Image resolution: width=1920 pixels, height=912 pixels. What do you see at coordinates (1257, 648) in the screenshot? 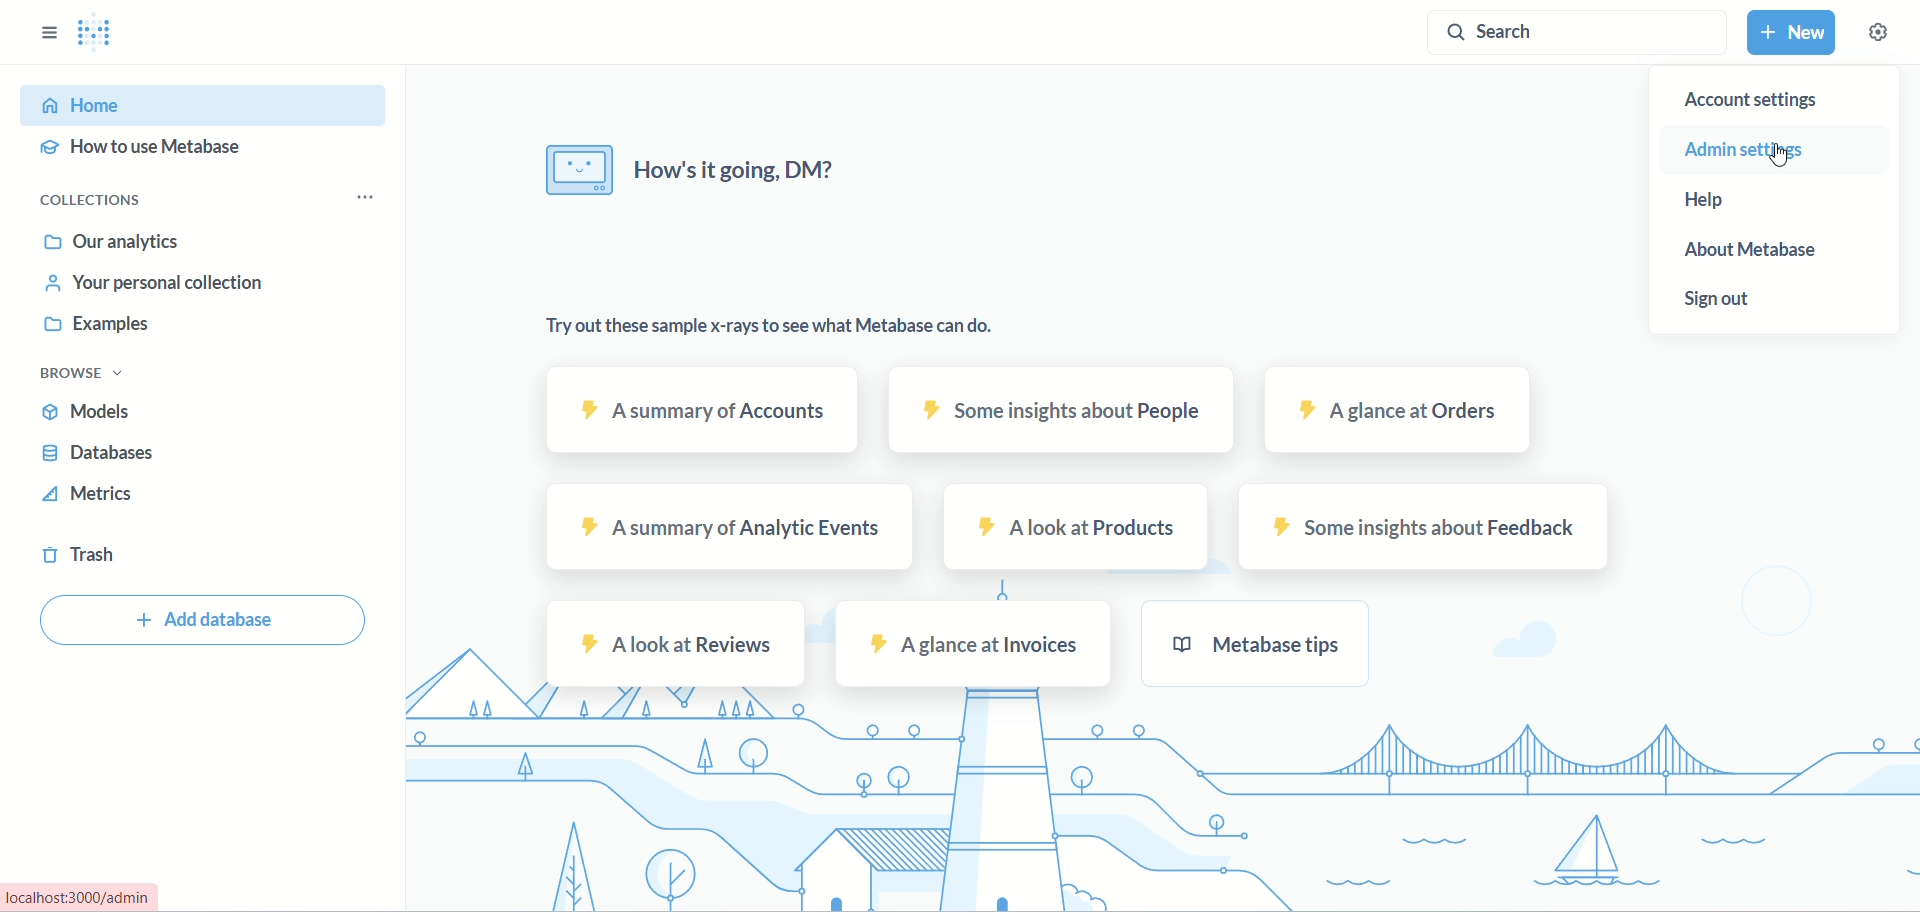
I see `metabase tips` at bounding box center [1257, 648].